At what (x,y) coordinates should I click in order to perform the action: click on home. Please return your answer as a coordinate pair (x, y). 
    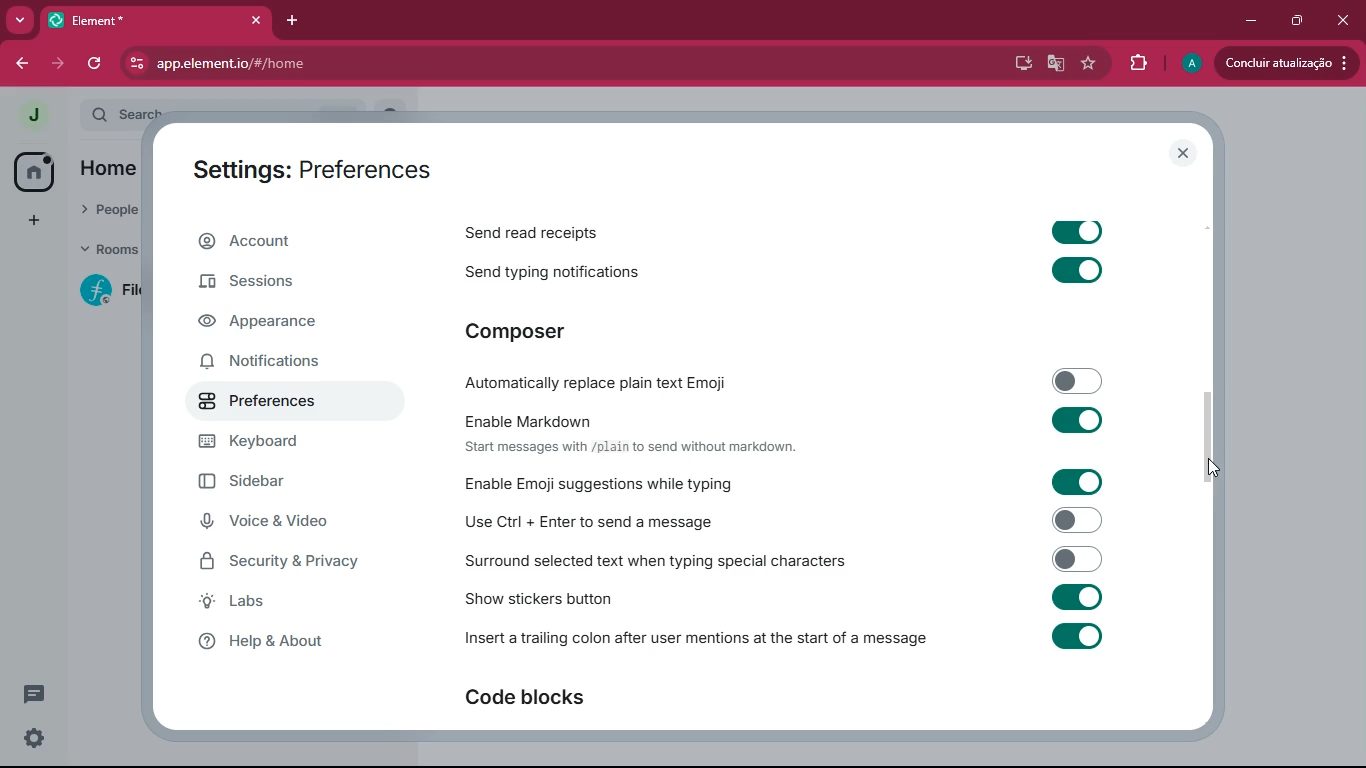
    Looking at the image, I should click on (32, 171).